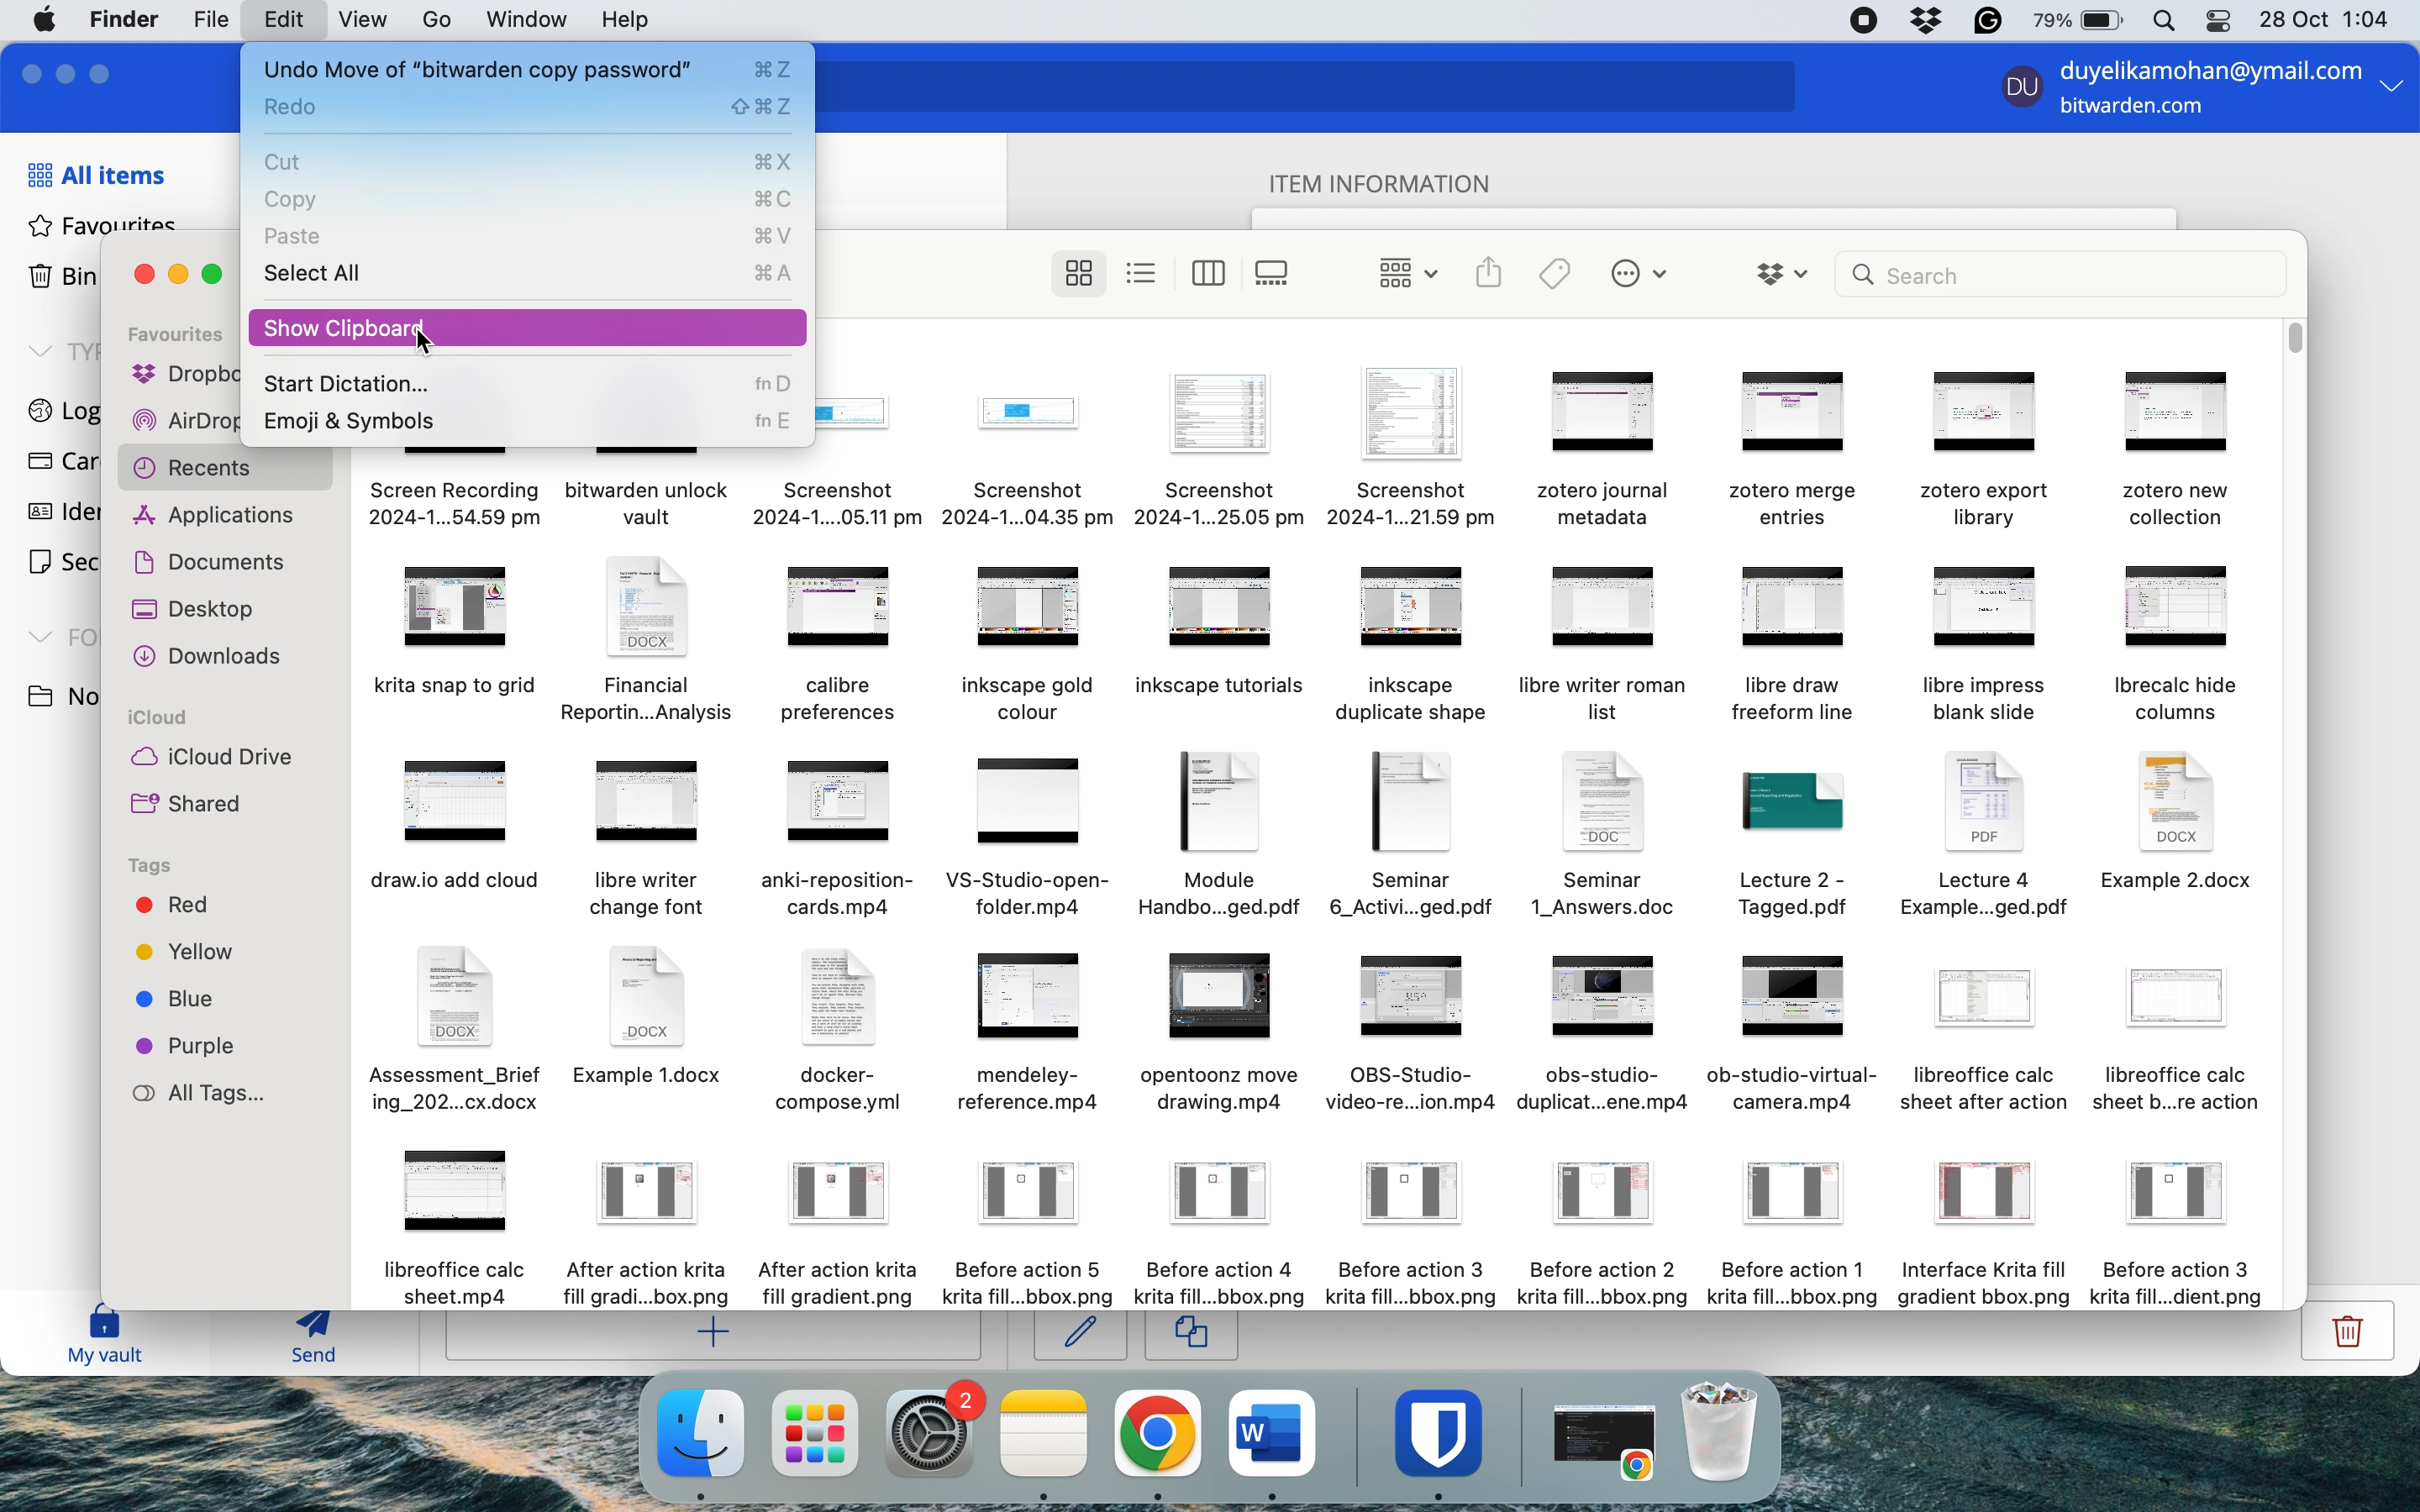 The height and width of the screenshot is (1512, 2420). I want to click on maximise, so click(107, 70).